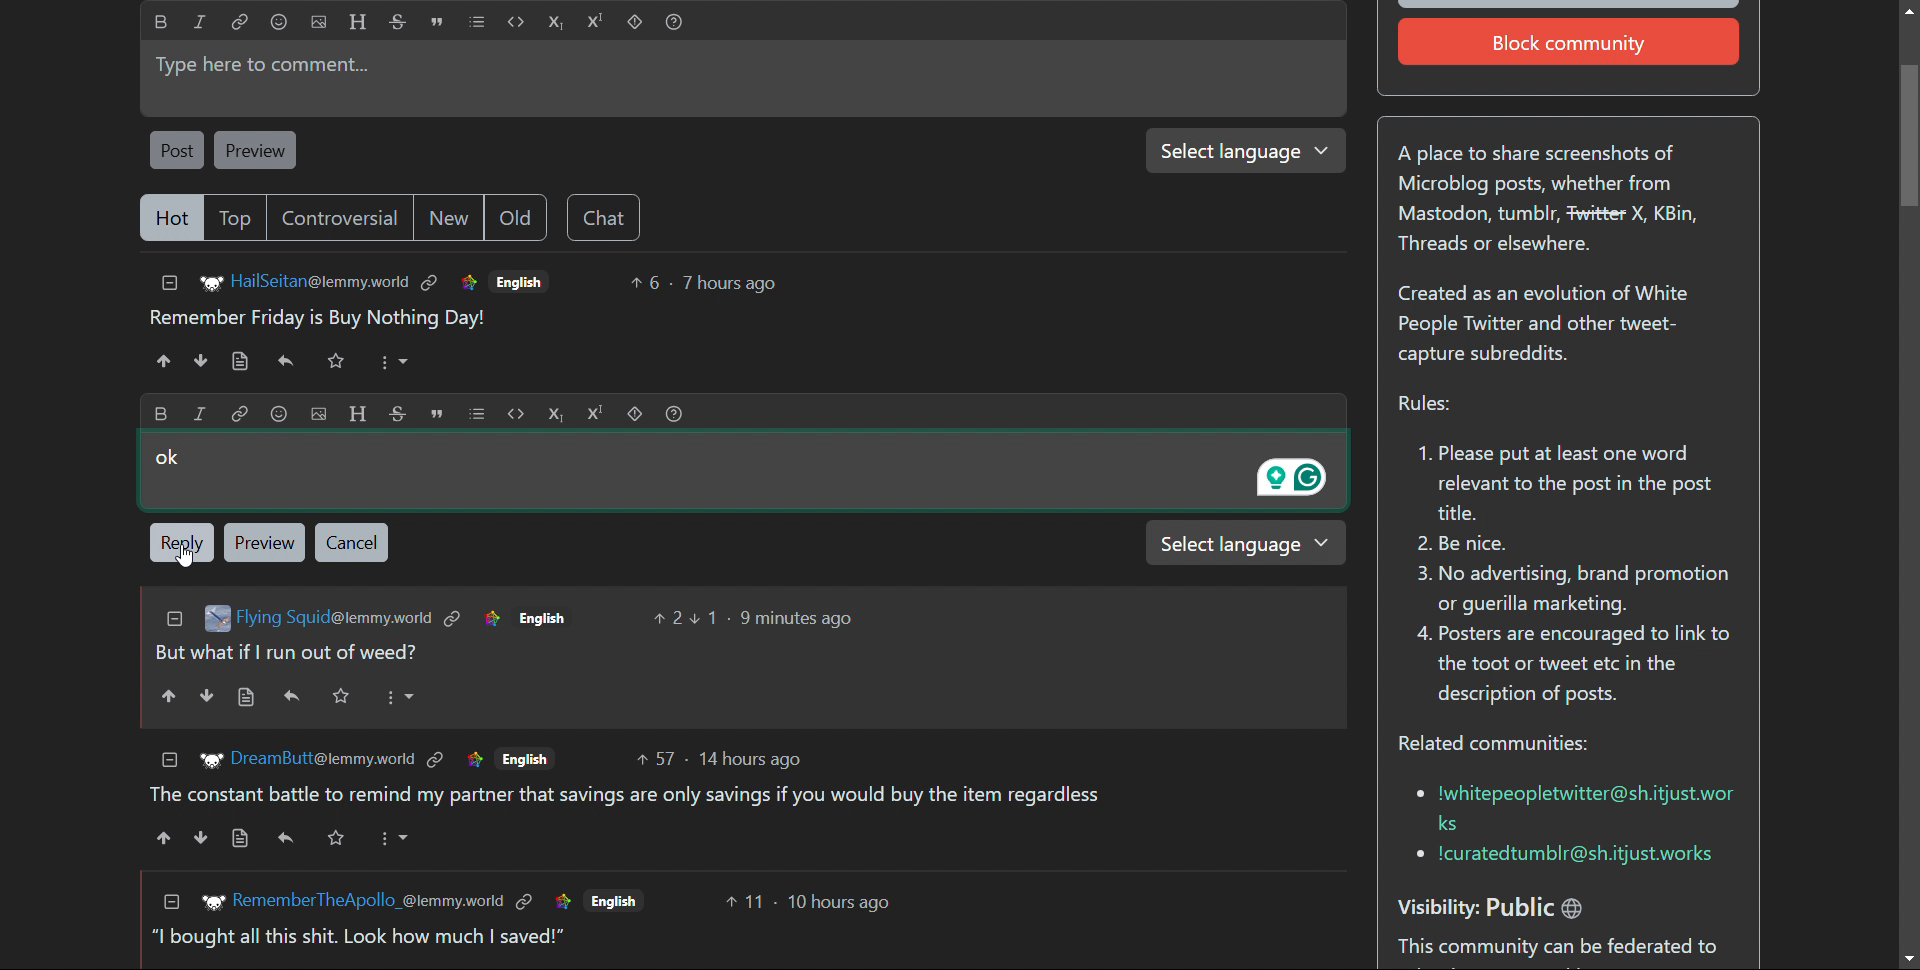 The height and width of the screenshot is (970, 1920). I want to click on time of posting, so click(851, 906).